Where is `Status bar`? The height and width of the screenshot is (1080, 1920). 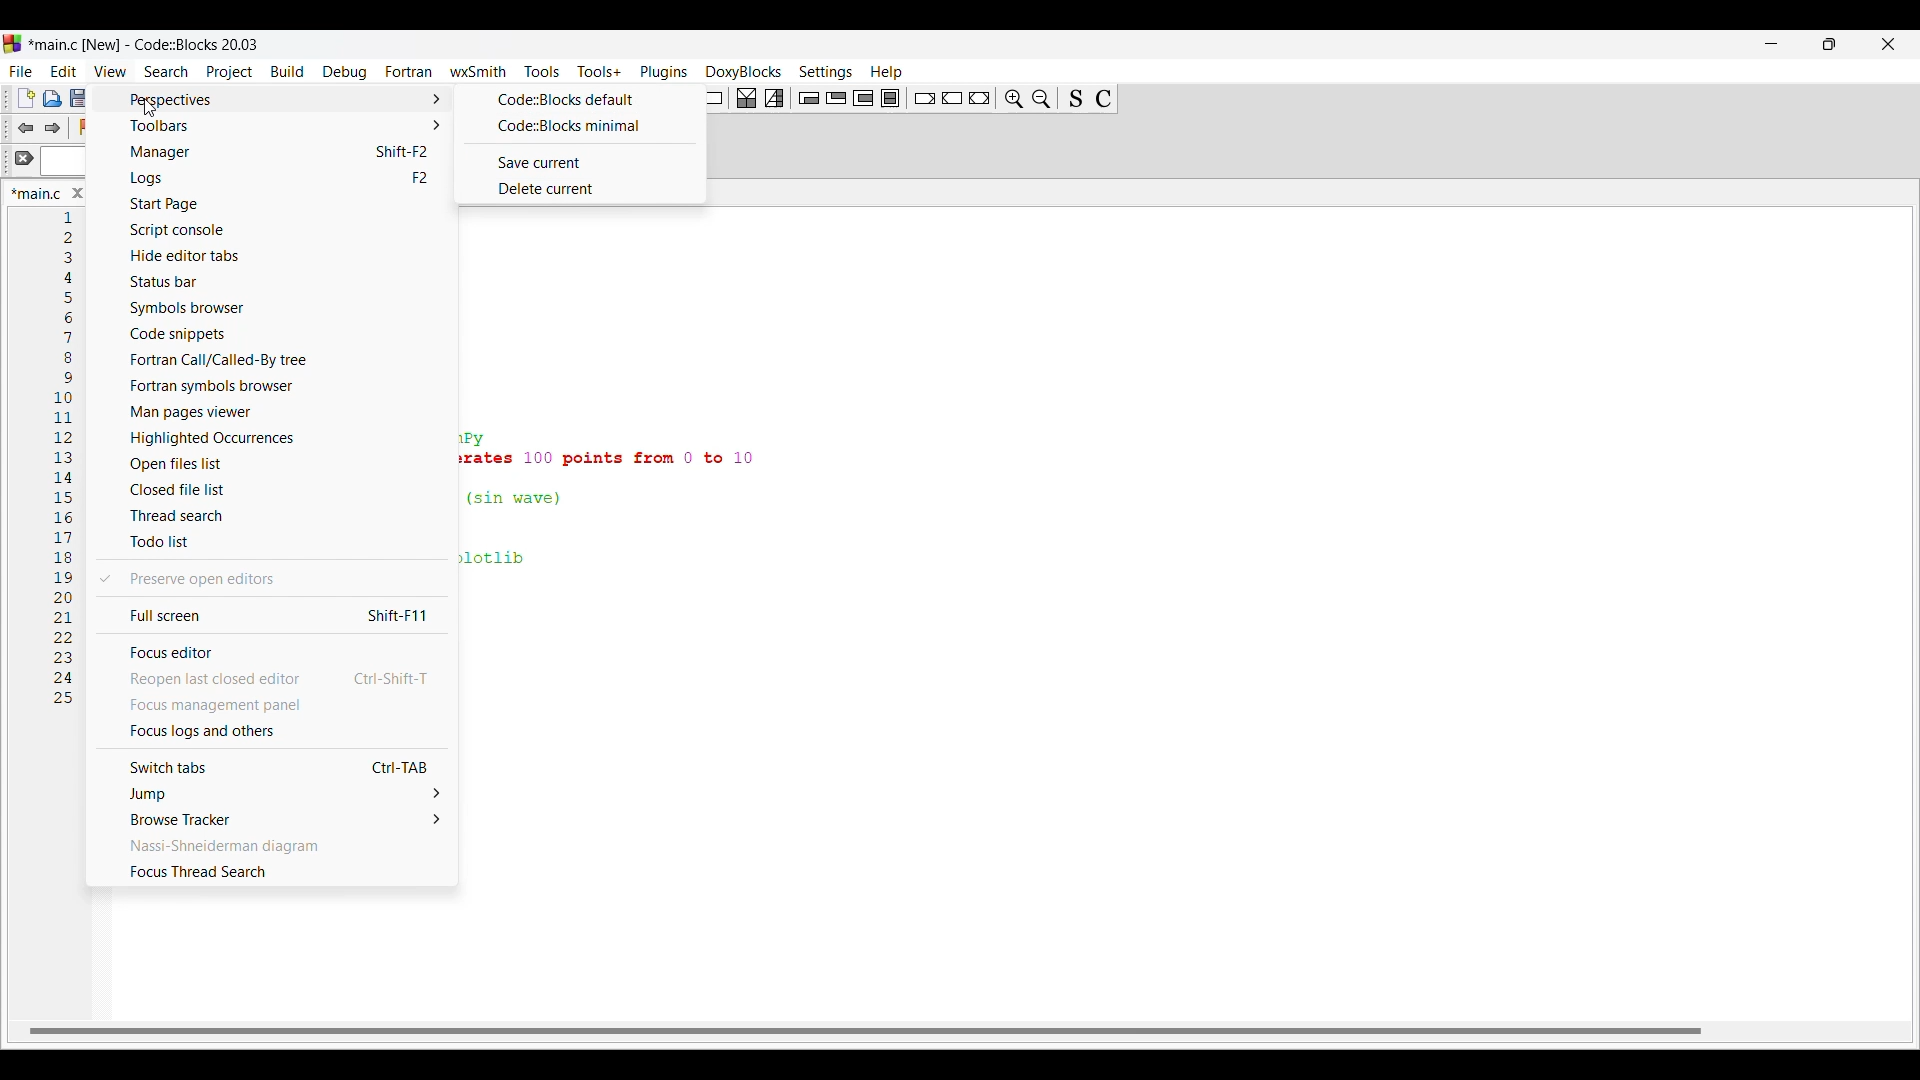
Status bar is located at coordinates (274, 282).